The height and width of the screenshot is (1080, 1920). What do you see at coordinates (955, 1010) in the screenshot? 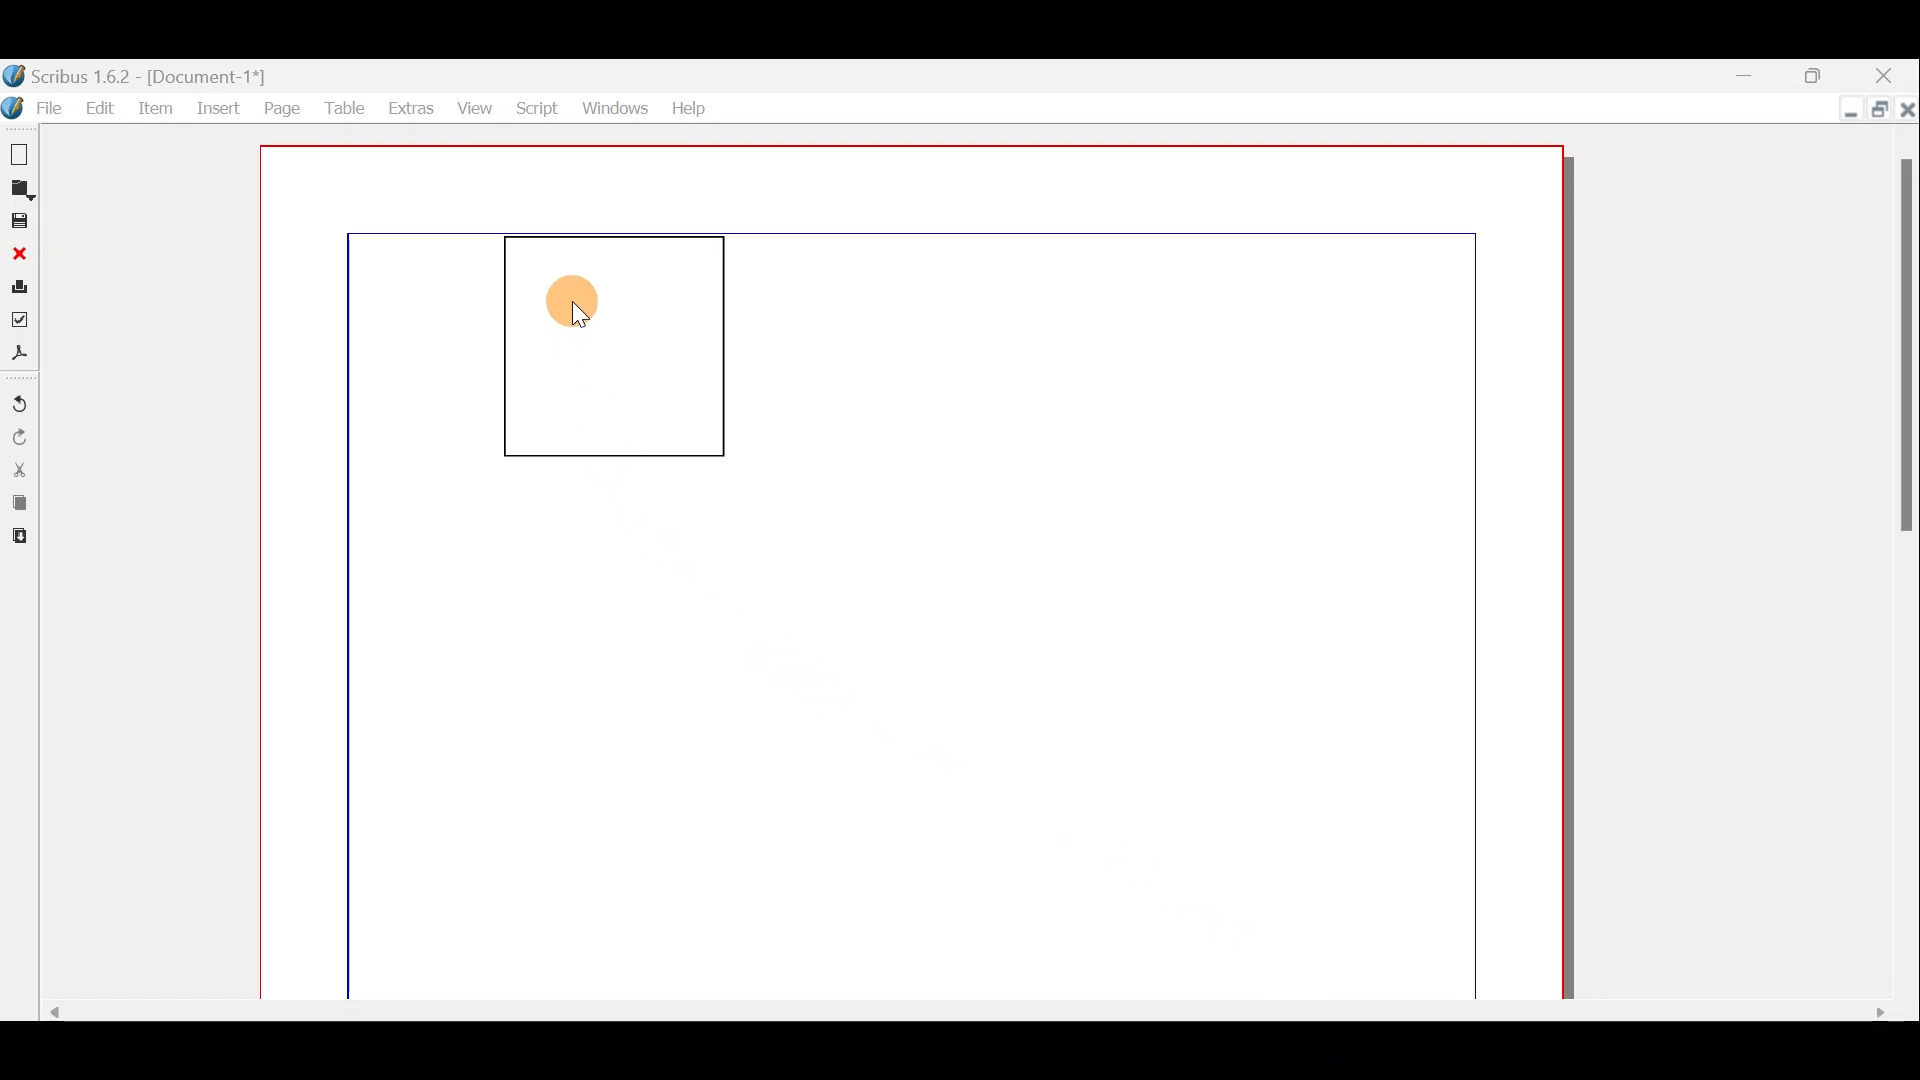
I see `Scroll bar` at bounding box center [955, 1010].